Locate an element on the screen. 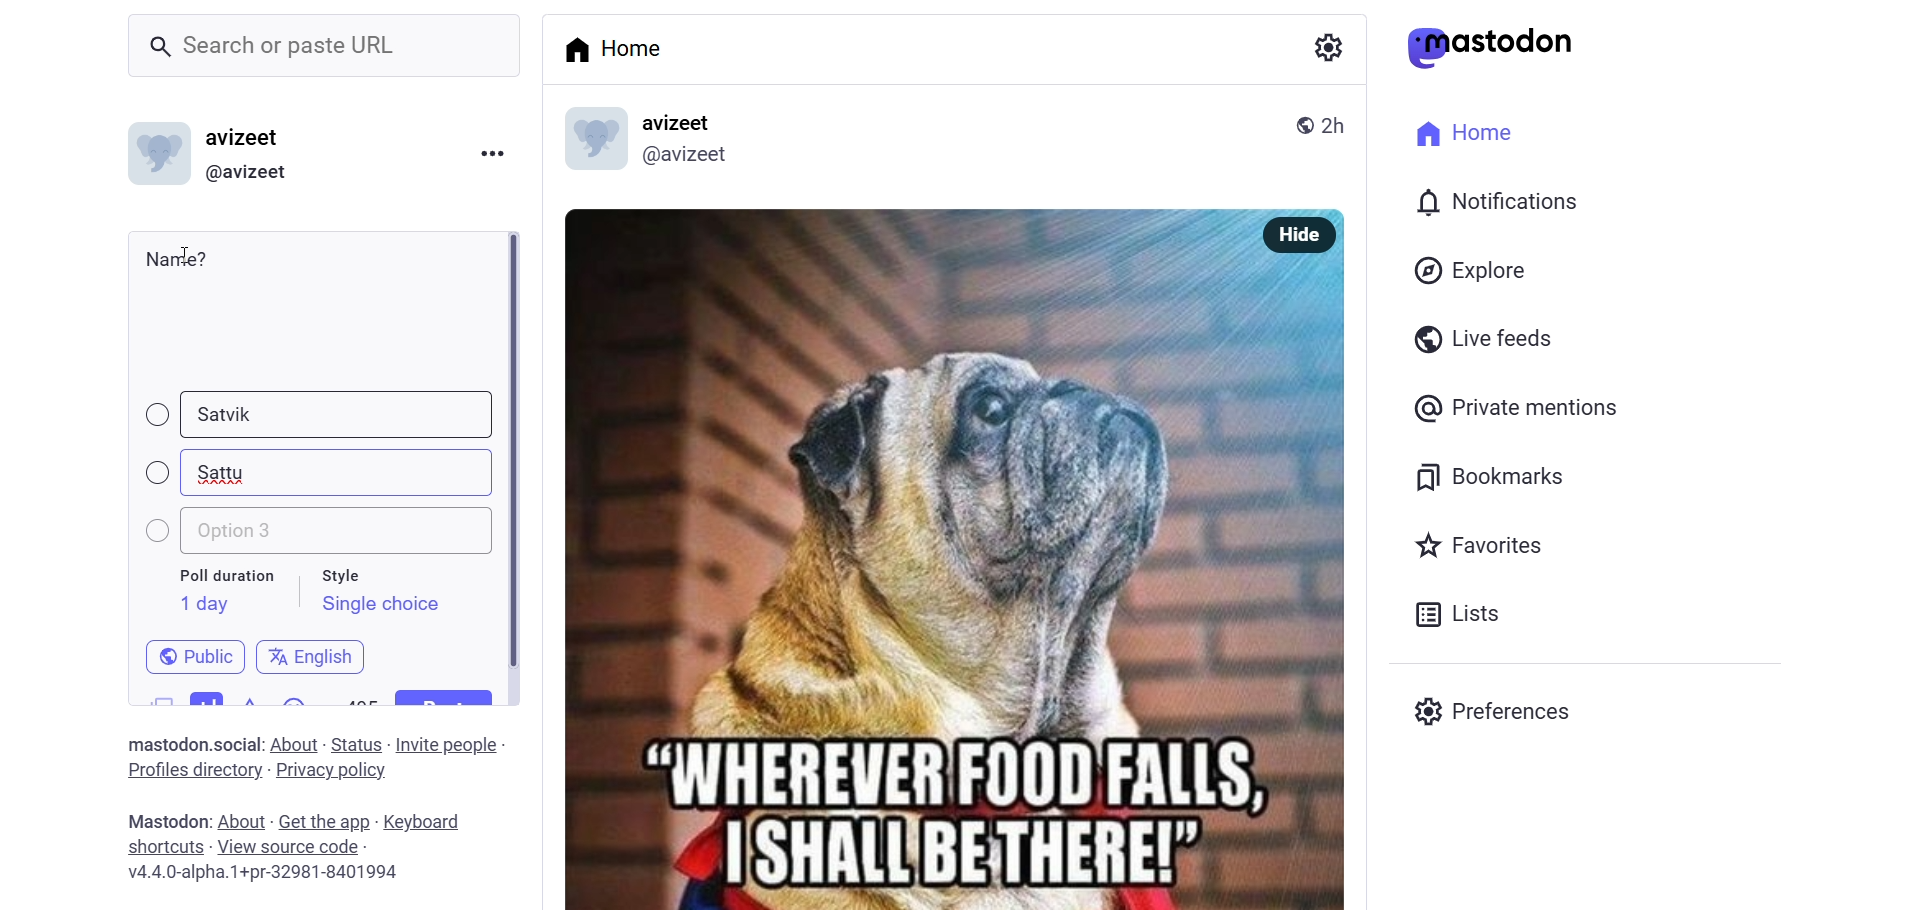 This screenshot has height=910, width=1908. keyboard is located at coordinates (431, 823).